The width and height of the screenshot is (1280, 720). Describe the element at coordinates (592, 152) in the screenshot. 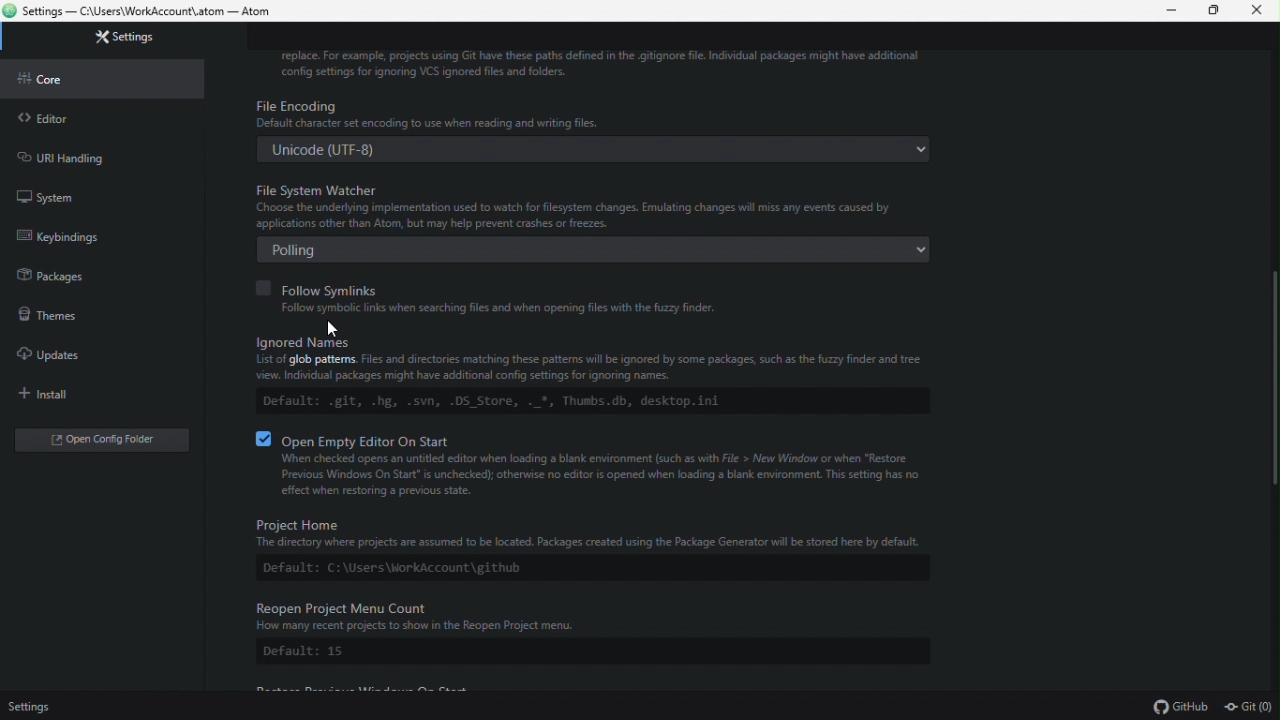

I see `Unicode (UTF-8)` at that location.